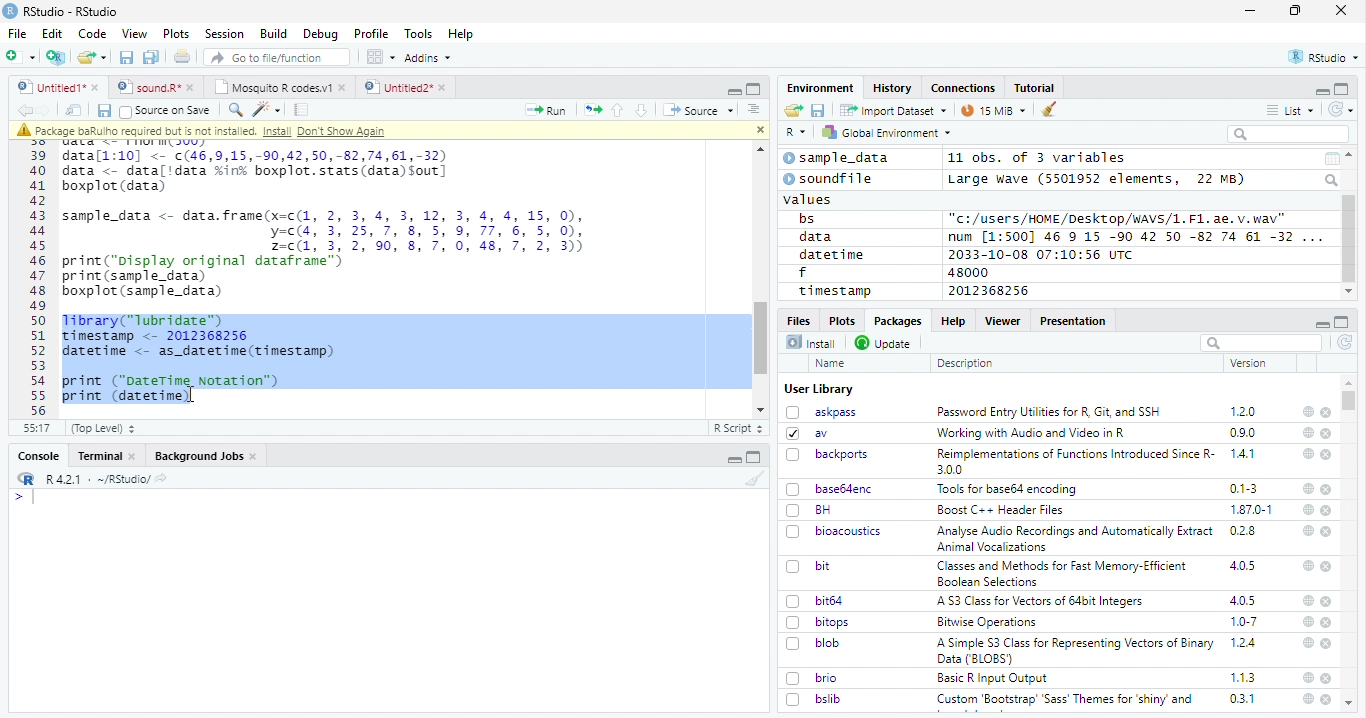 The width and height of the screenshot is (1366, 718). Describe the element at coordinates (1259, 342) in the screenshot. I see `search bar` at that location.